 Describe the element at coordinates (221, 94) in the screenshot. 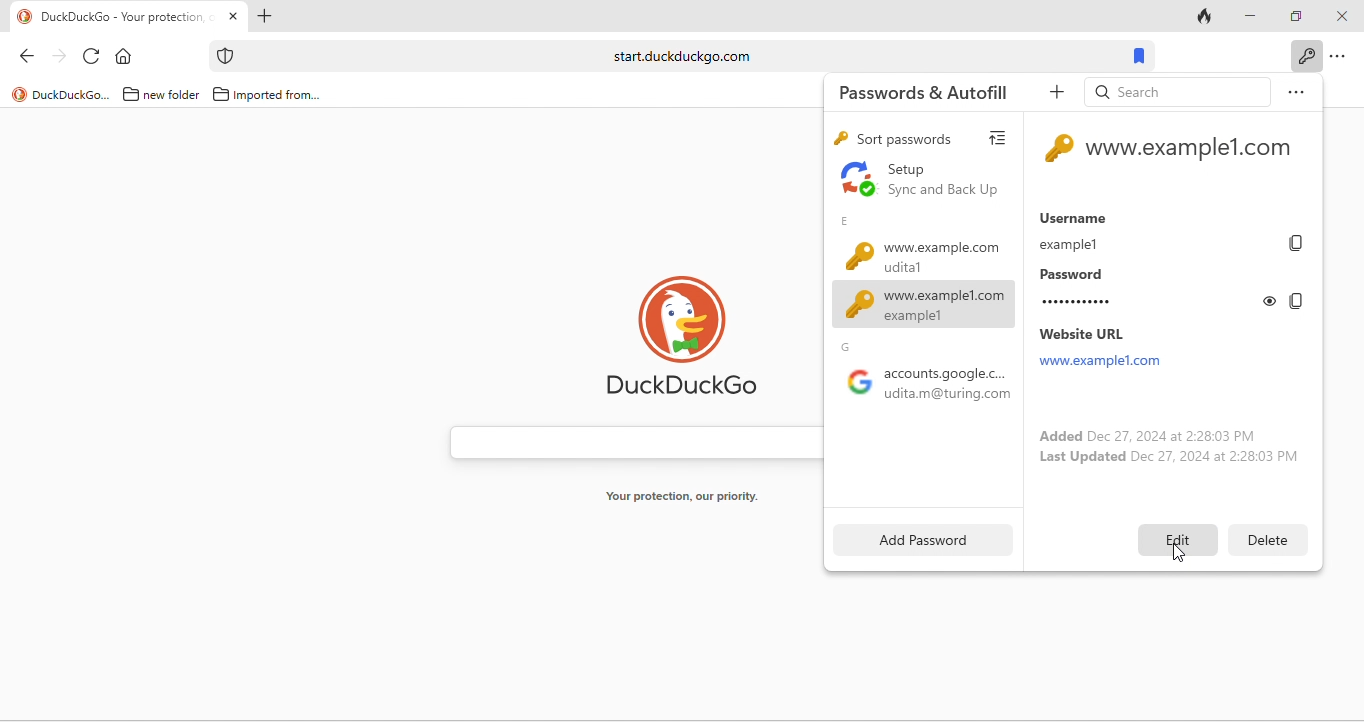

I see `folder icon` at that location.